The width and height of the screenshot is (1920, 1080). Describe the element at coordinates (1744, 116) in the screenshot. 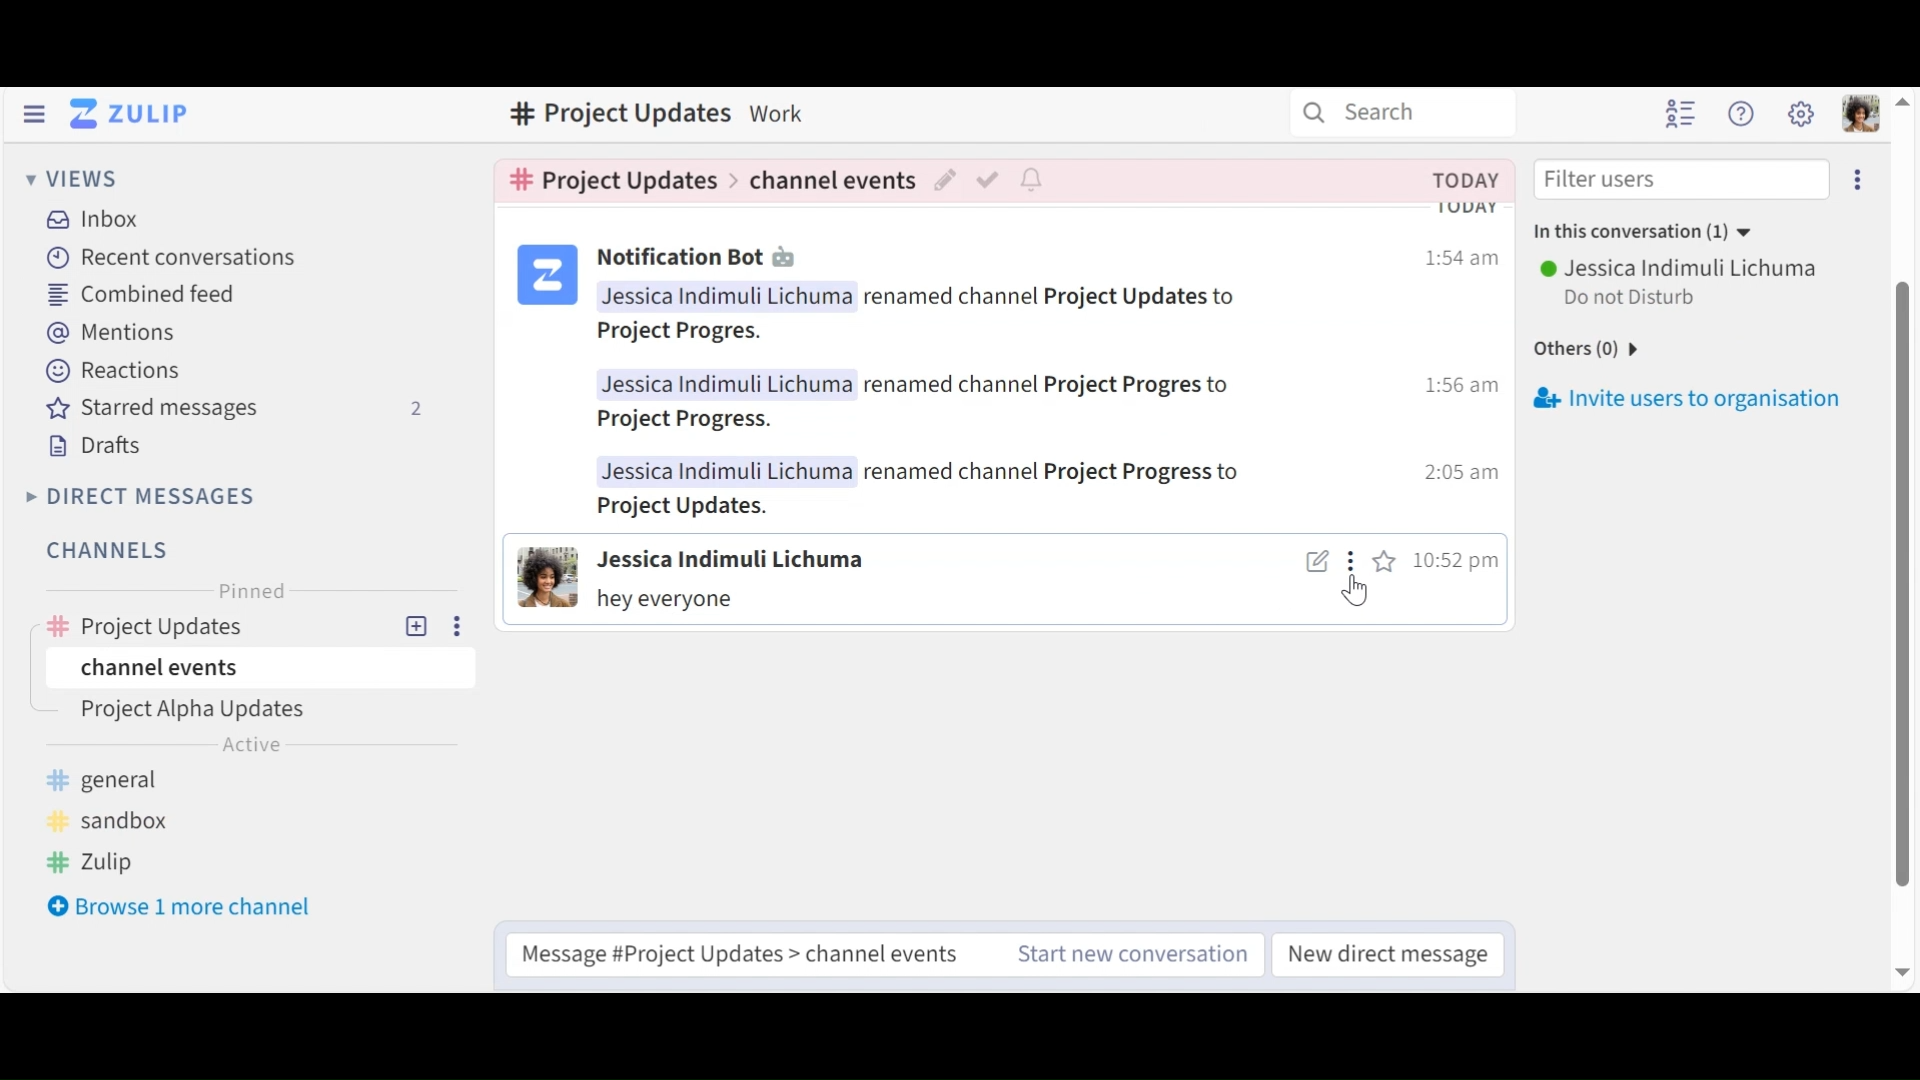

I see `Help menu` at that location.